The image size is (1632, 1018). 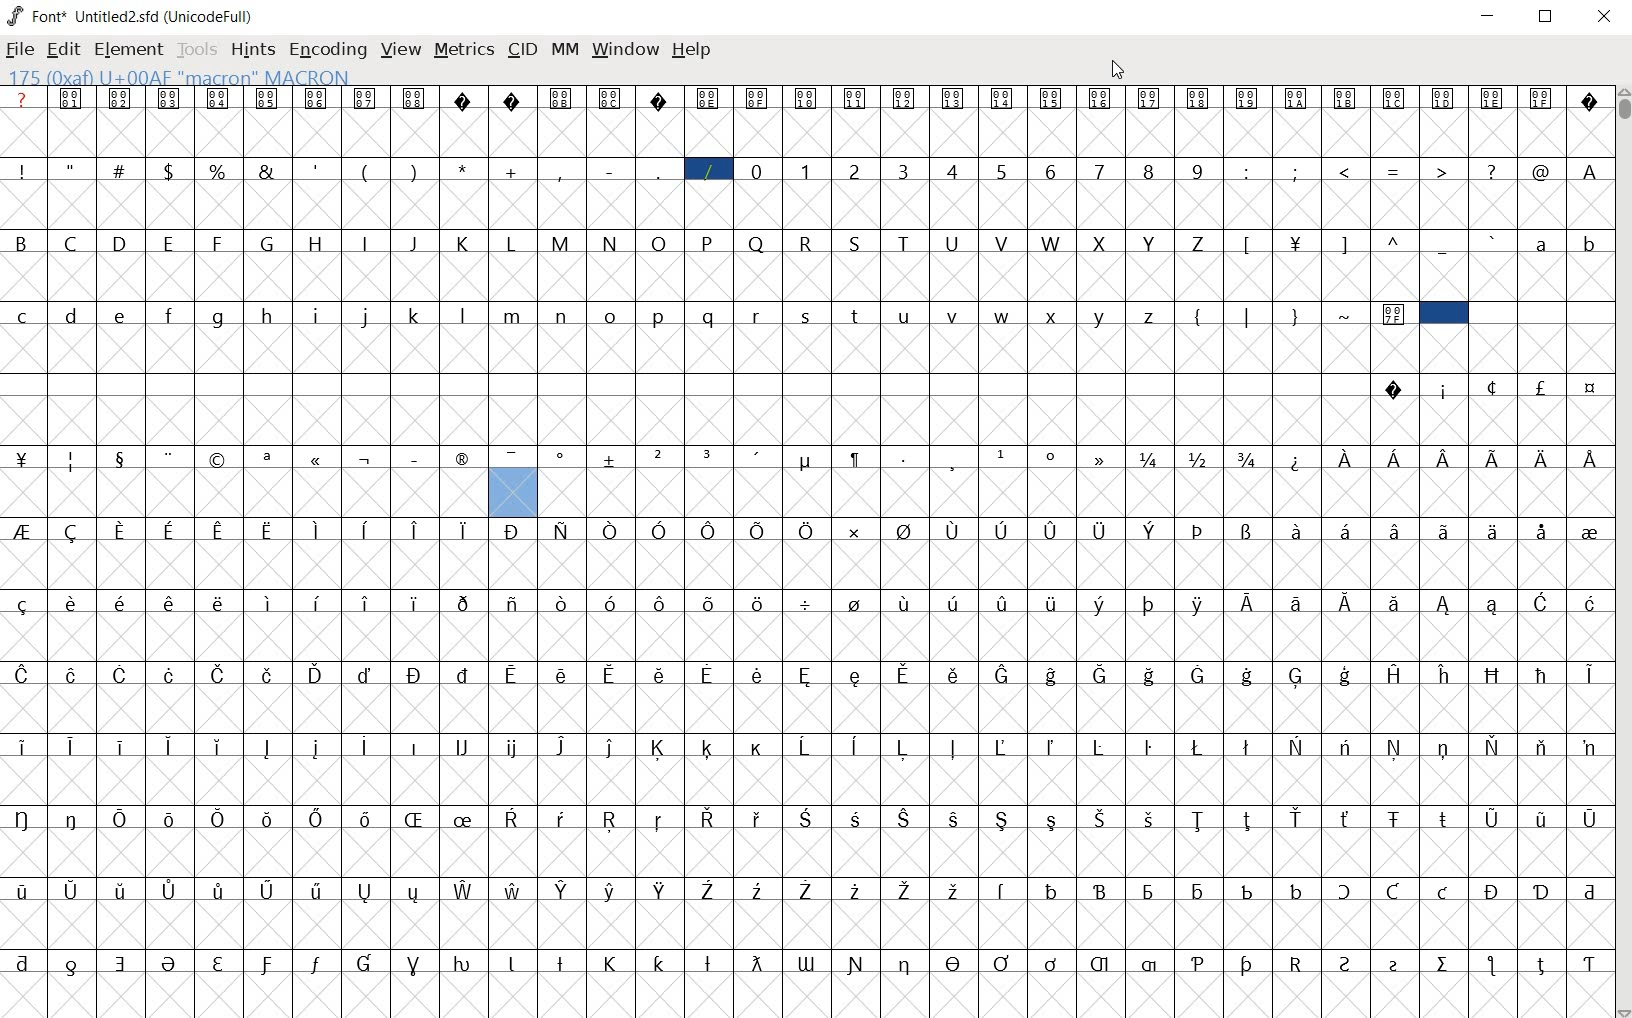 What do you see at coordinates (1052, 171) in the screenshot?
I see `6` at bounding box center [1052, 171].